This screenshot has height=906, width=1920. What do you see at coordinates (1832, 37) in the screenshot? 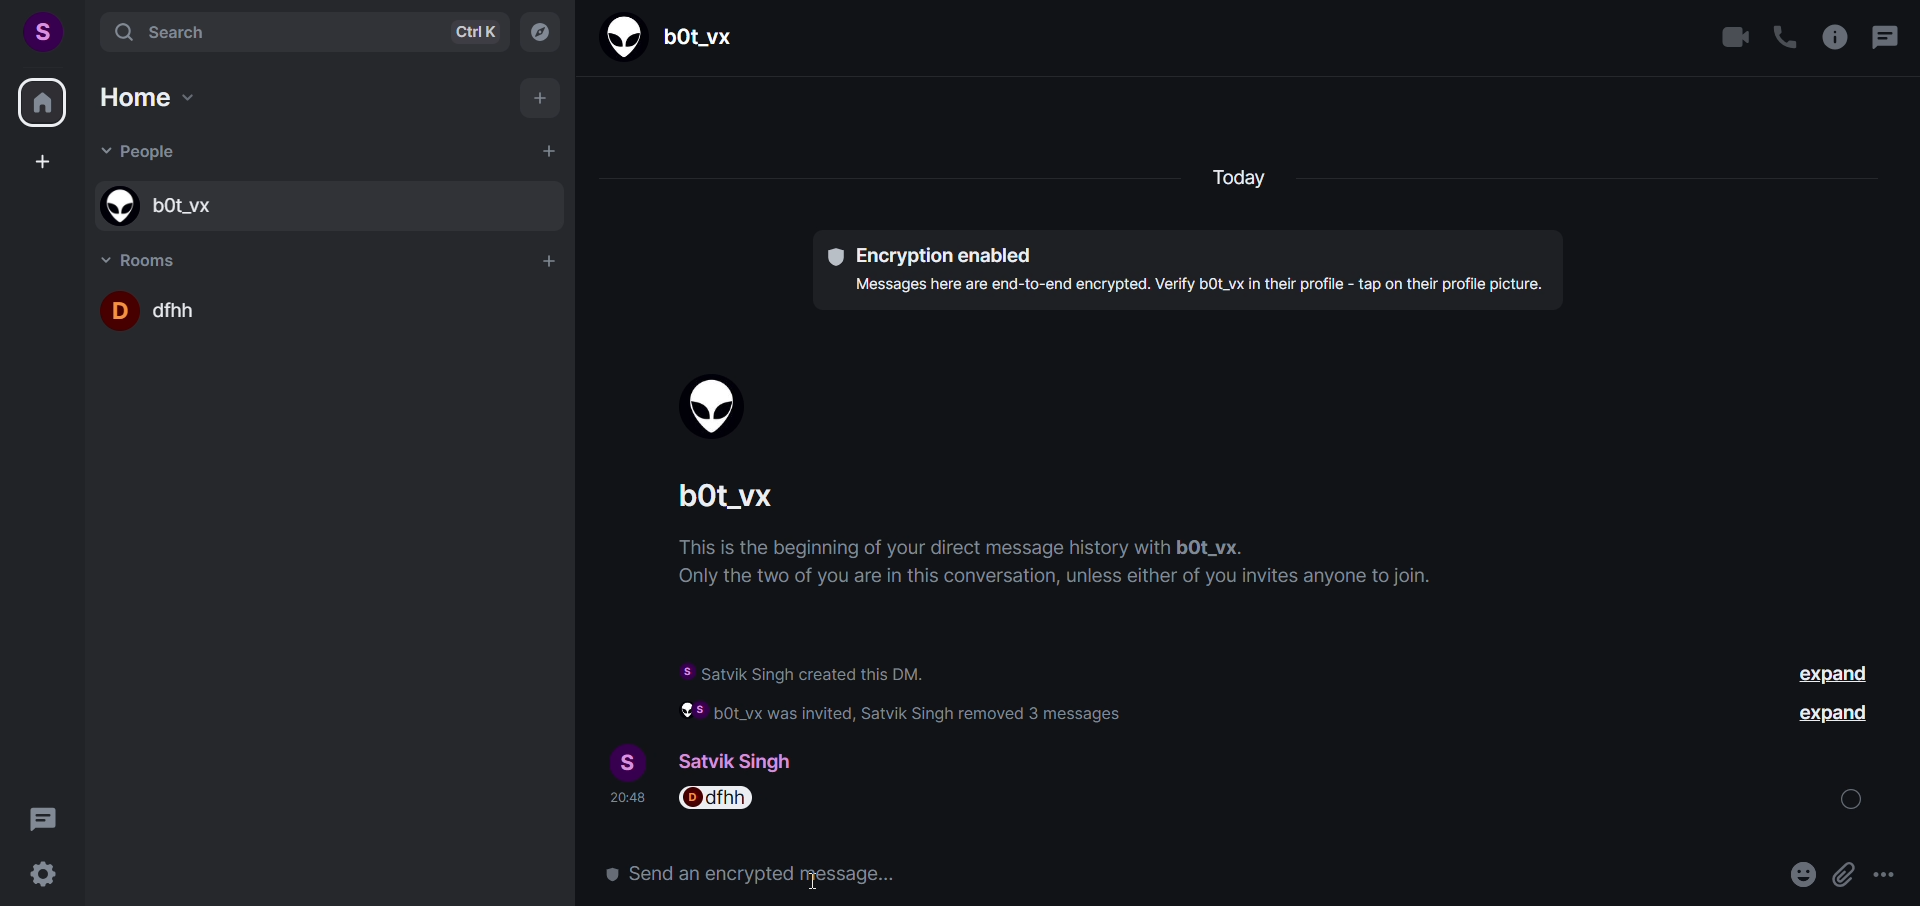
I see `room info` at bounding box center [1832, 37].